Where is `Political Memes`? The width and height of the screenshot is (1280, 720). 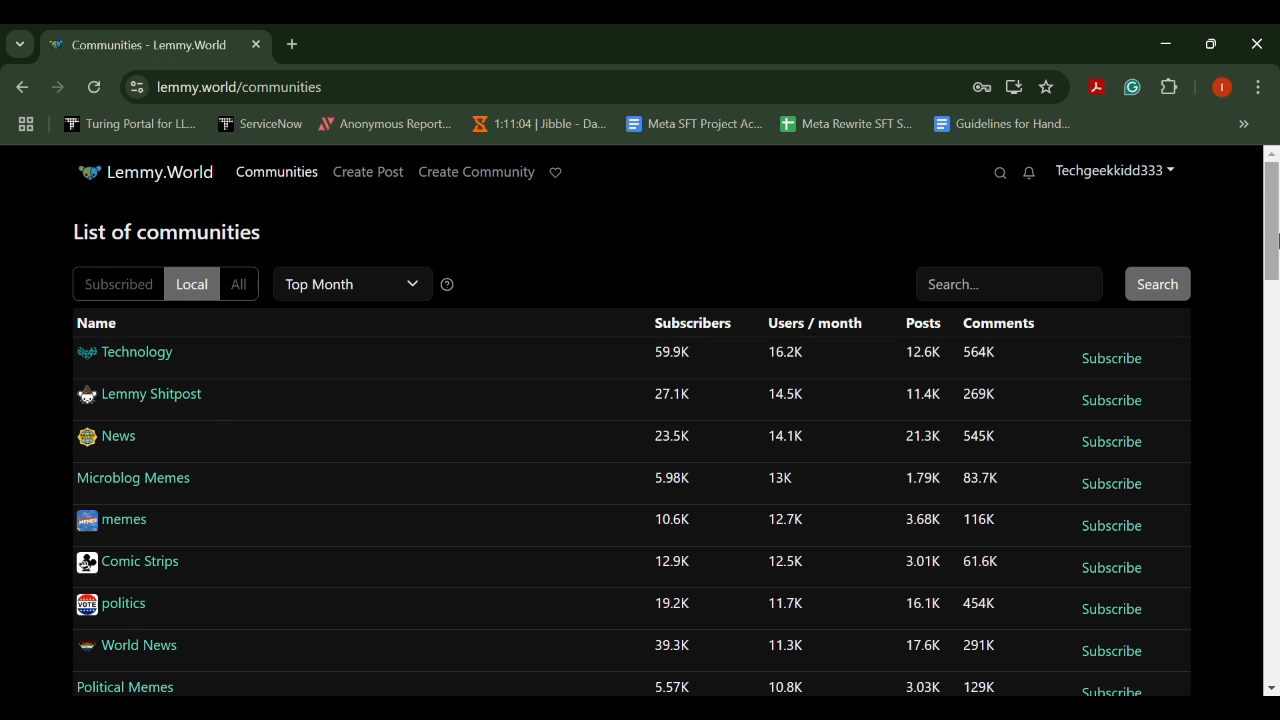
Political Memes is located at coordinates (125, 690).